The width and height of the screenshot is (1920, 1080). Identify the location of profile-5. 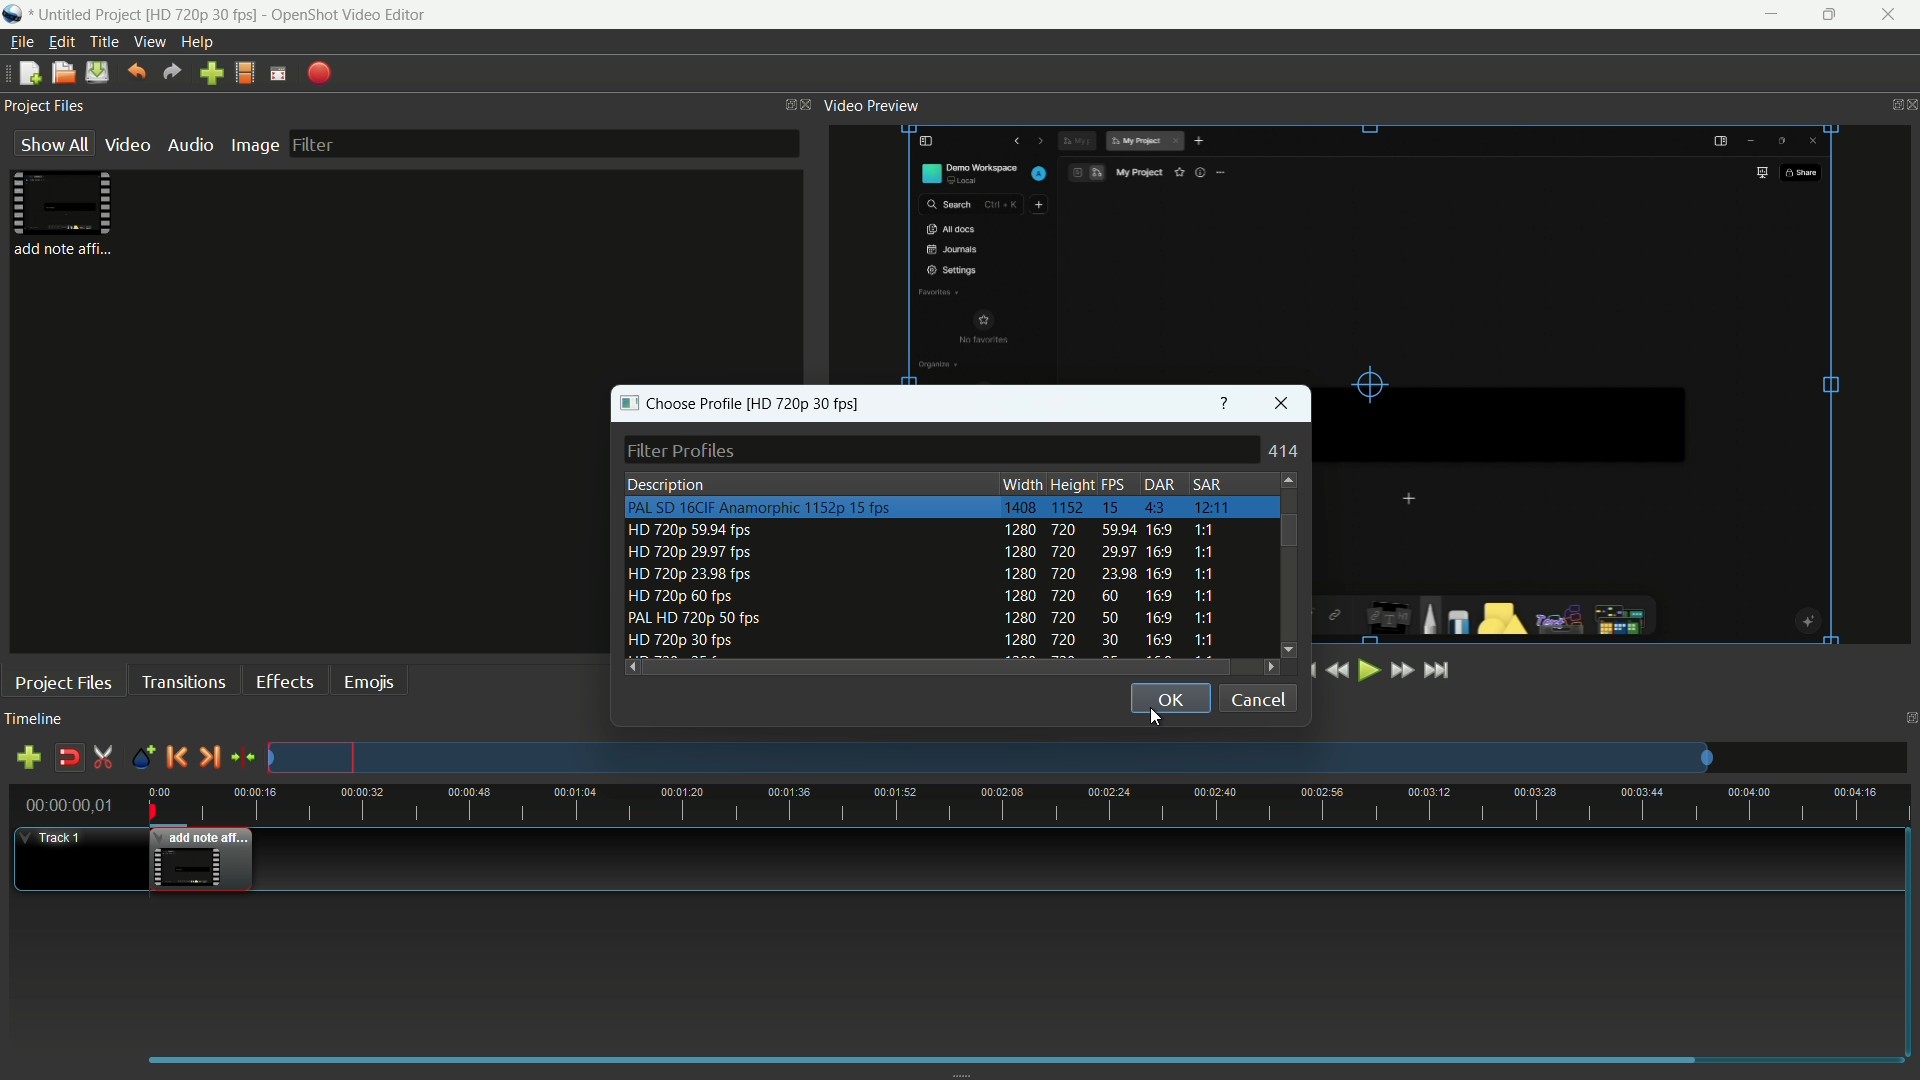
(924, 596).